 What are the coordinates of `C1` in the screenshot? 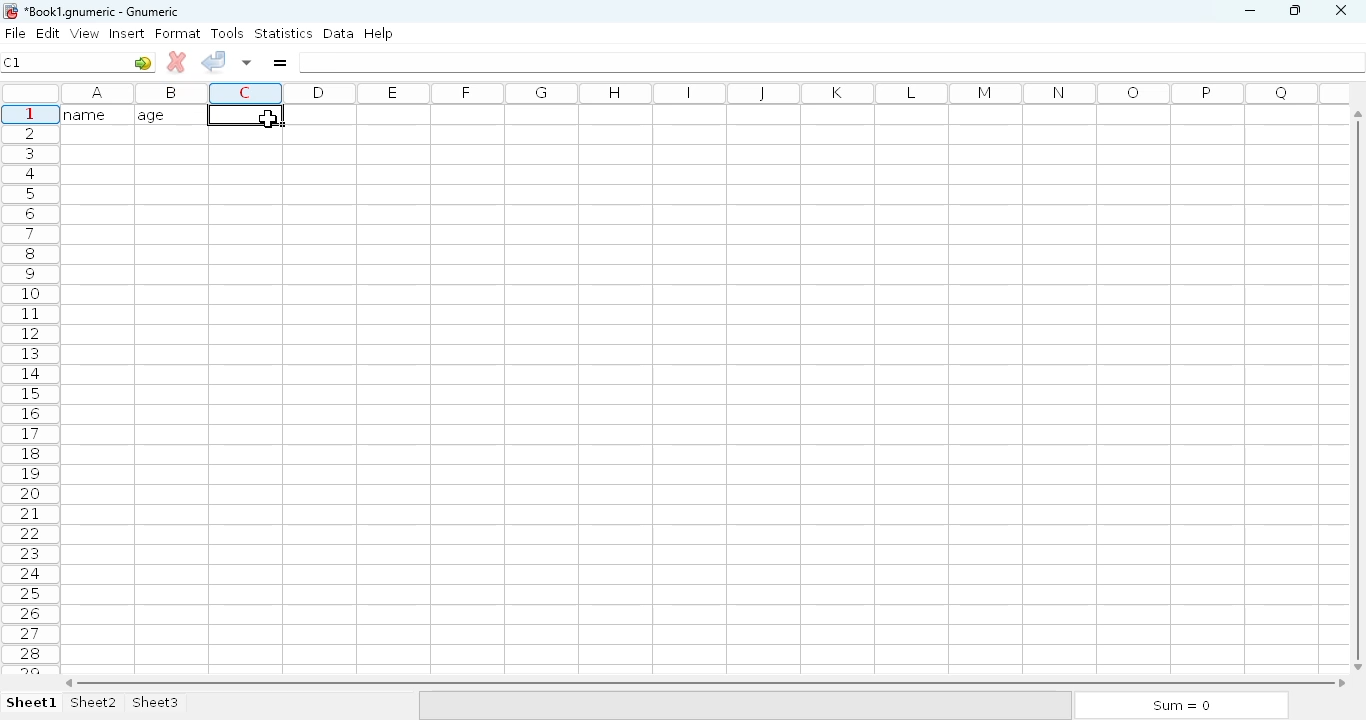 It's located at (12, 62).